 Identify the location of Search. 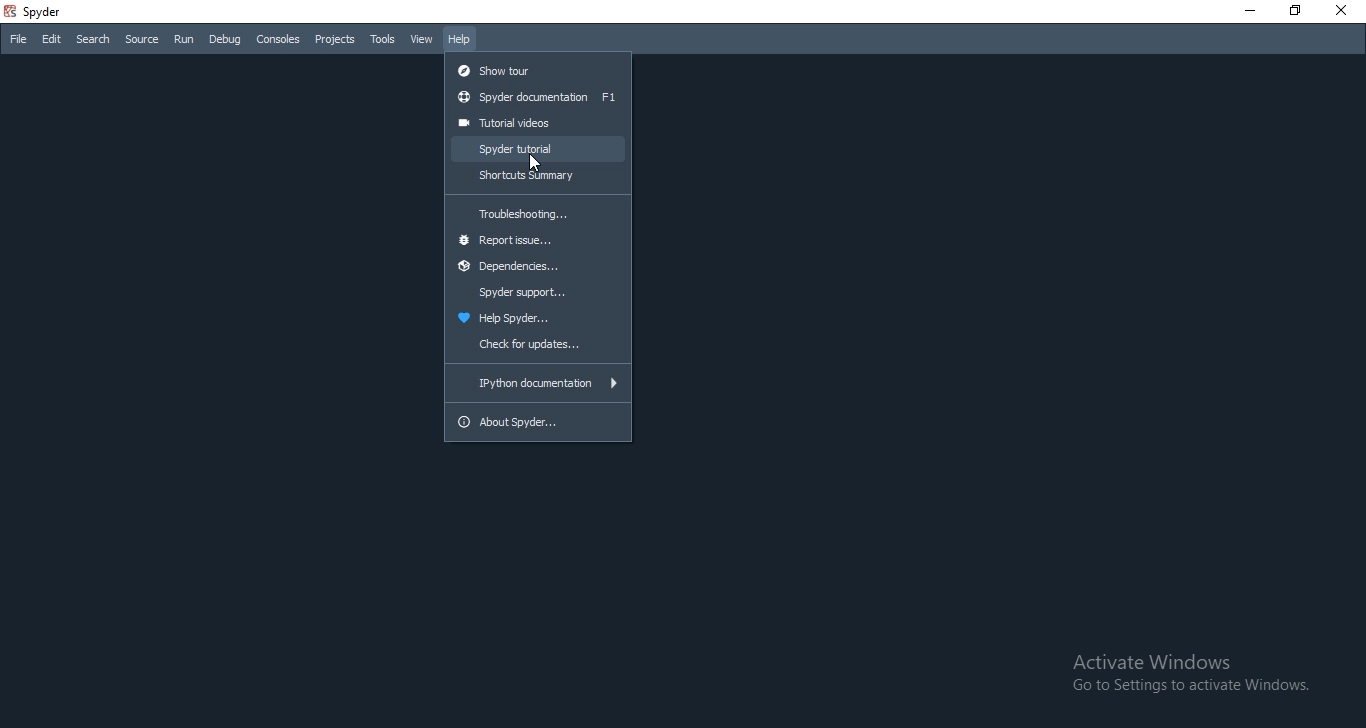
(93, 41).